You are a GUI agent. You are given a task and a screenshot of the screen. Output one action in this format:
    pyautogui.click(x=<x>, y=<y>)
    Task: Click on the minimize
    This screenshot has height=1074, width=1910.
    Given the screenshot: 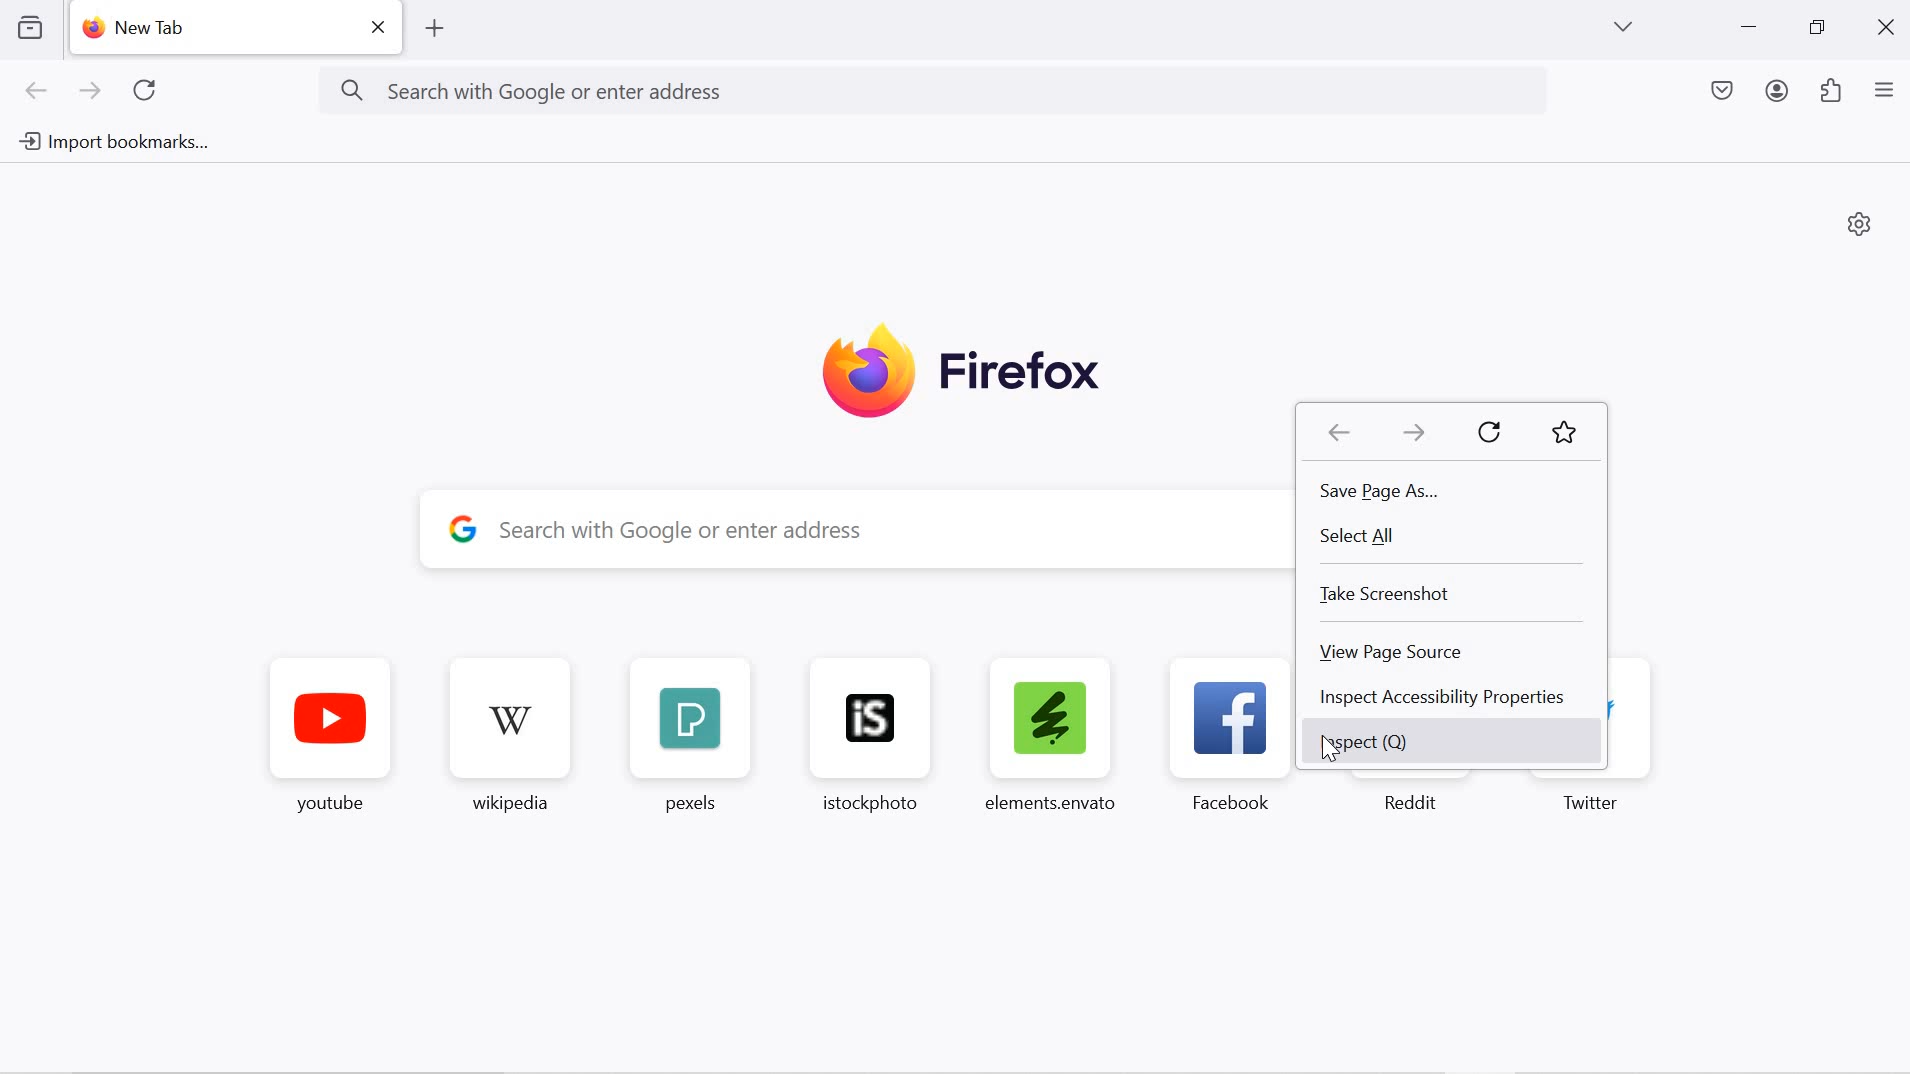 What is the action you would take?
    pyautogui.click(x=1748, y=25)
    